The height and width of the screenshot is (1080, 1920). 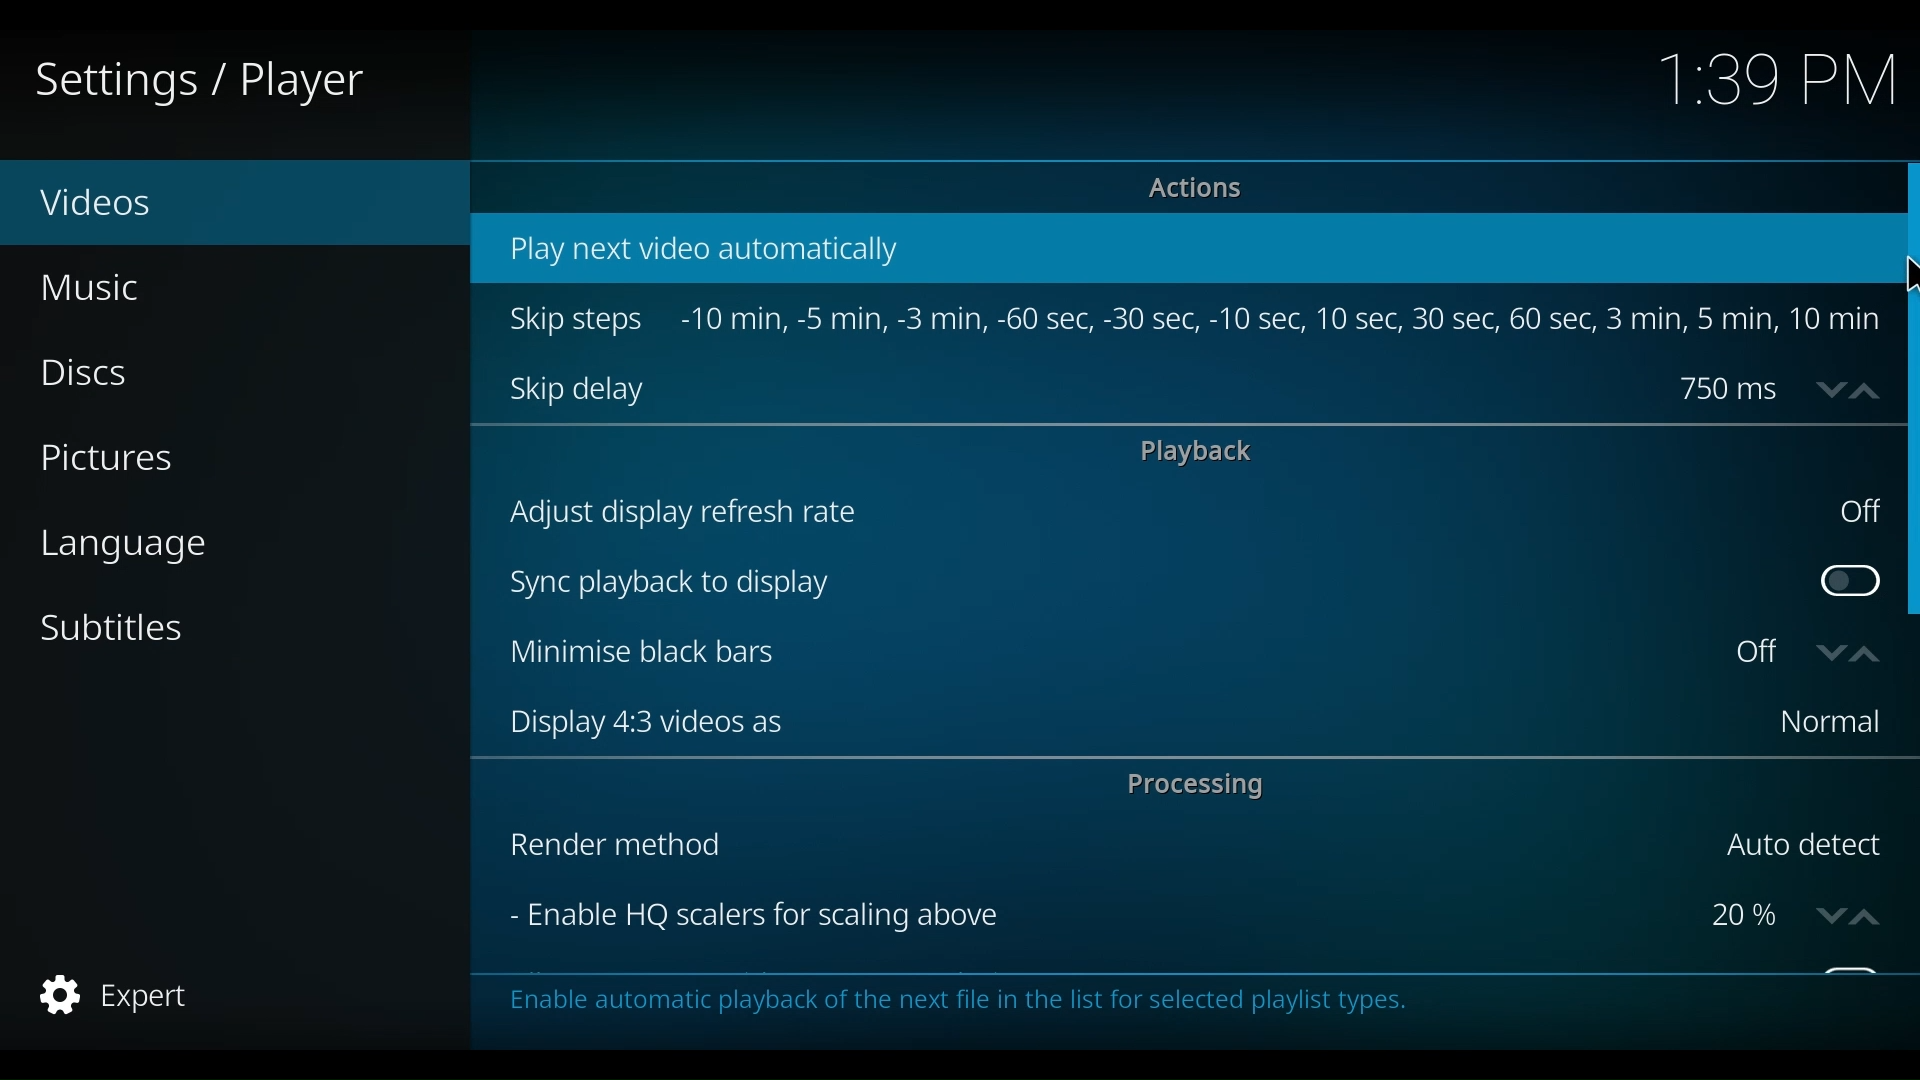 What do you see at coordinates (119, 995) in the screenshot?
I see `Expert` at bounding box center [119, 995].